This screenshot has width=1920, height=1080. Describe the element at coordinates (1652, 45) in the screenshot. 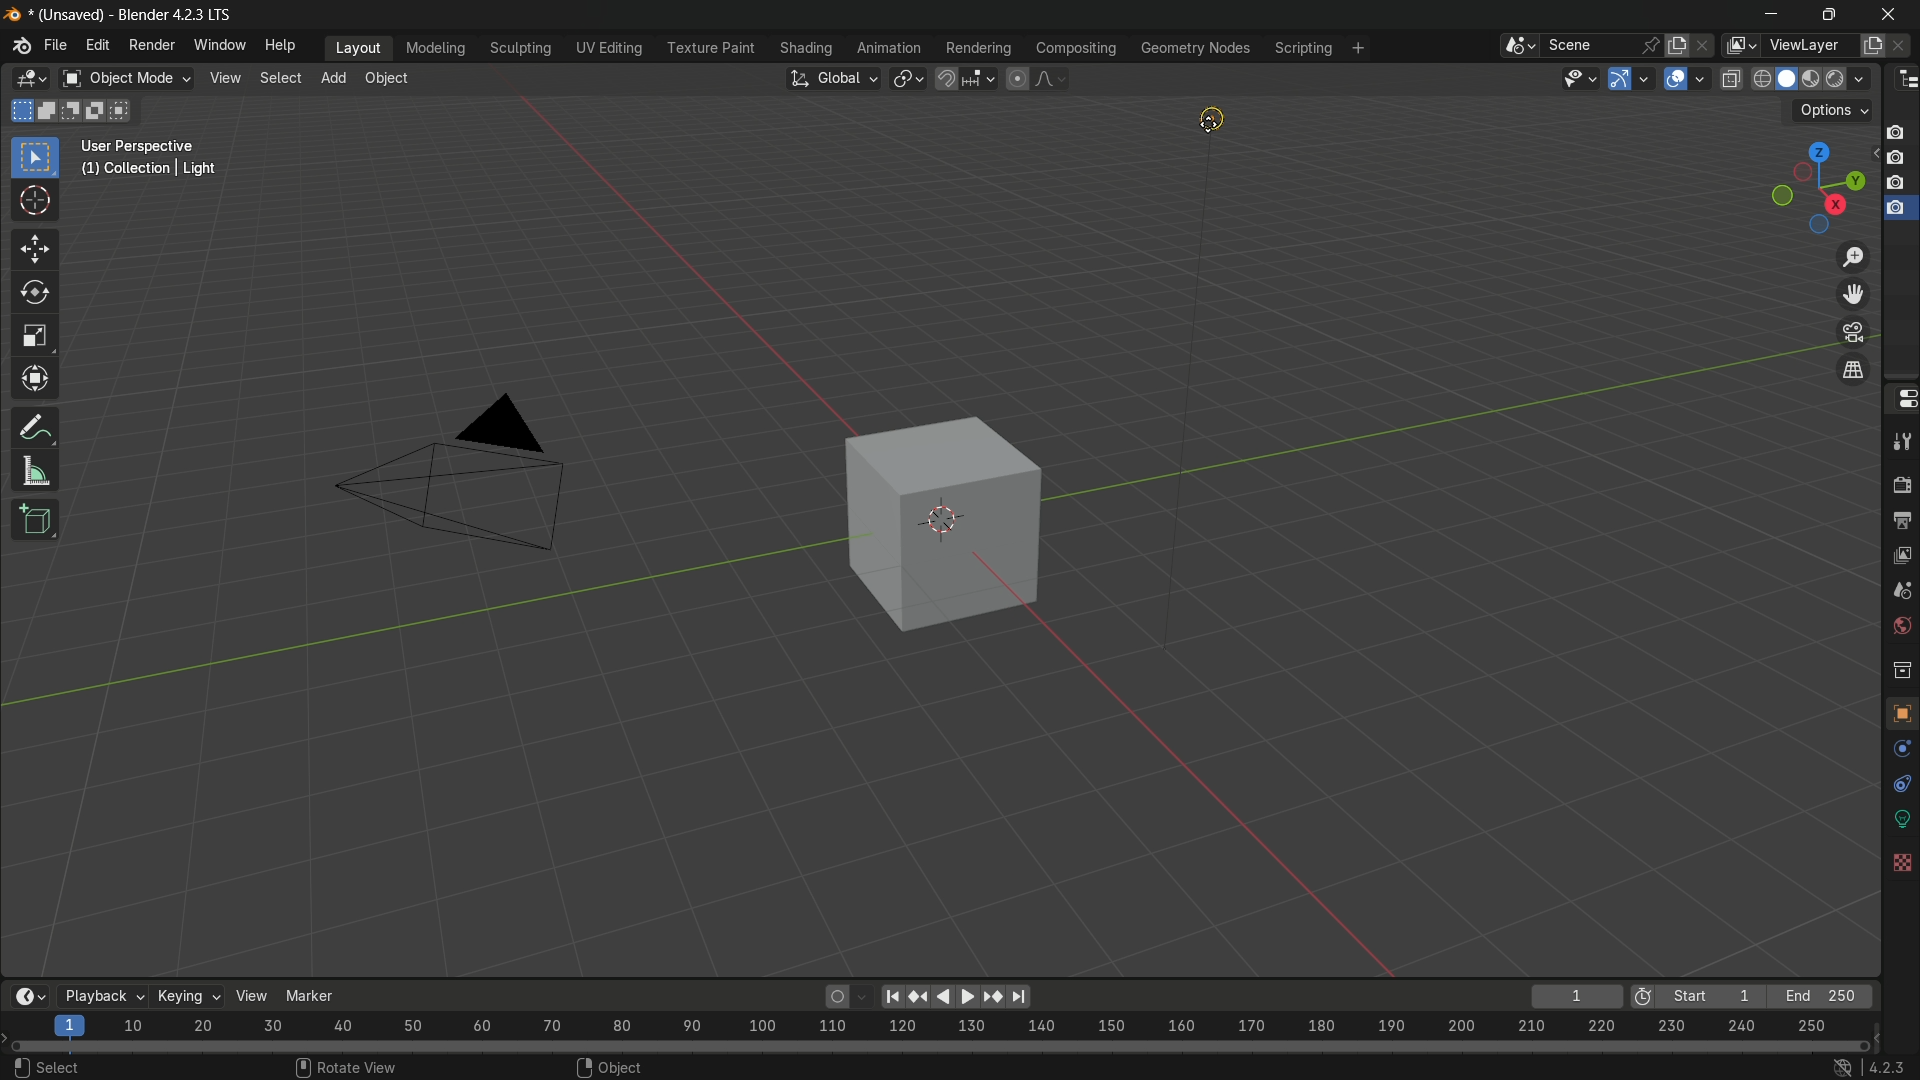

I see `pin scene to workspace` at that location.